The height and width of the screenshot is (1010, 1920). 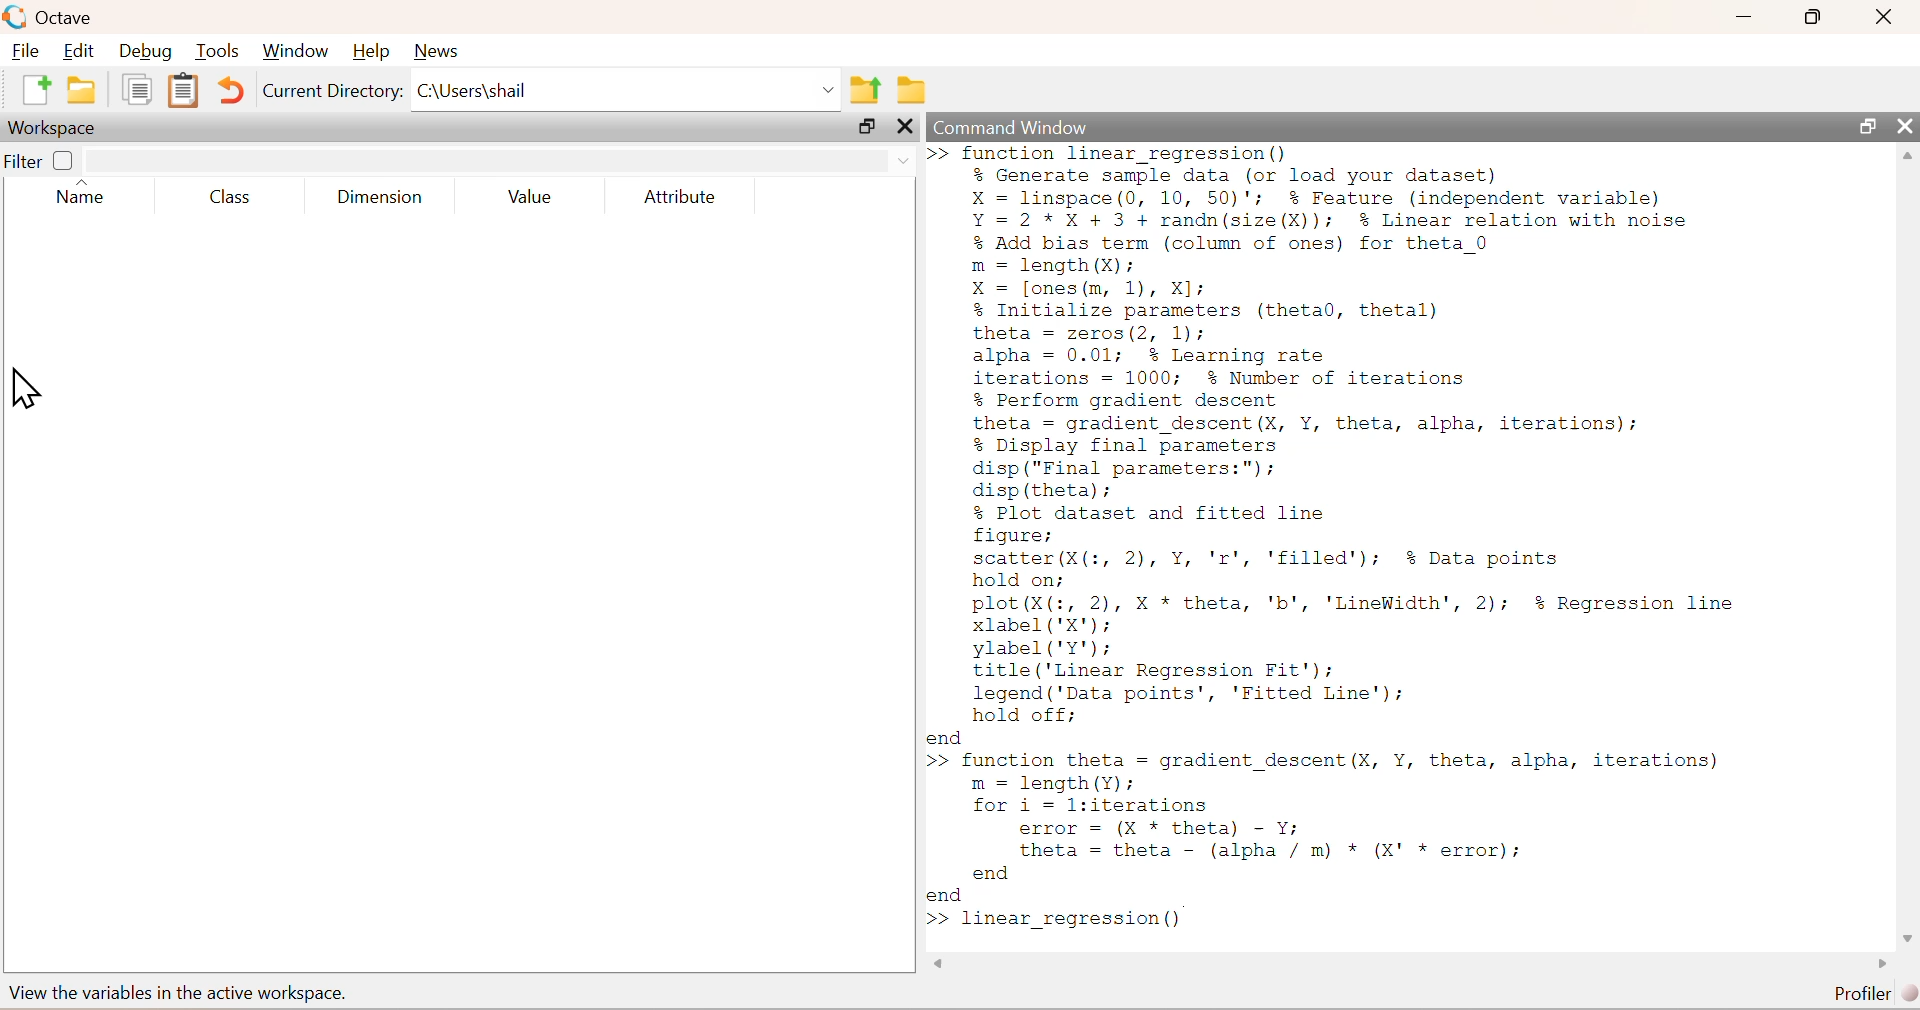 What do you see at coordinates (39, 160) in the screenshot?
I see `Filter` at bounding box center [39, 160].